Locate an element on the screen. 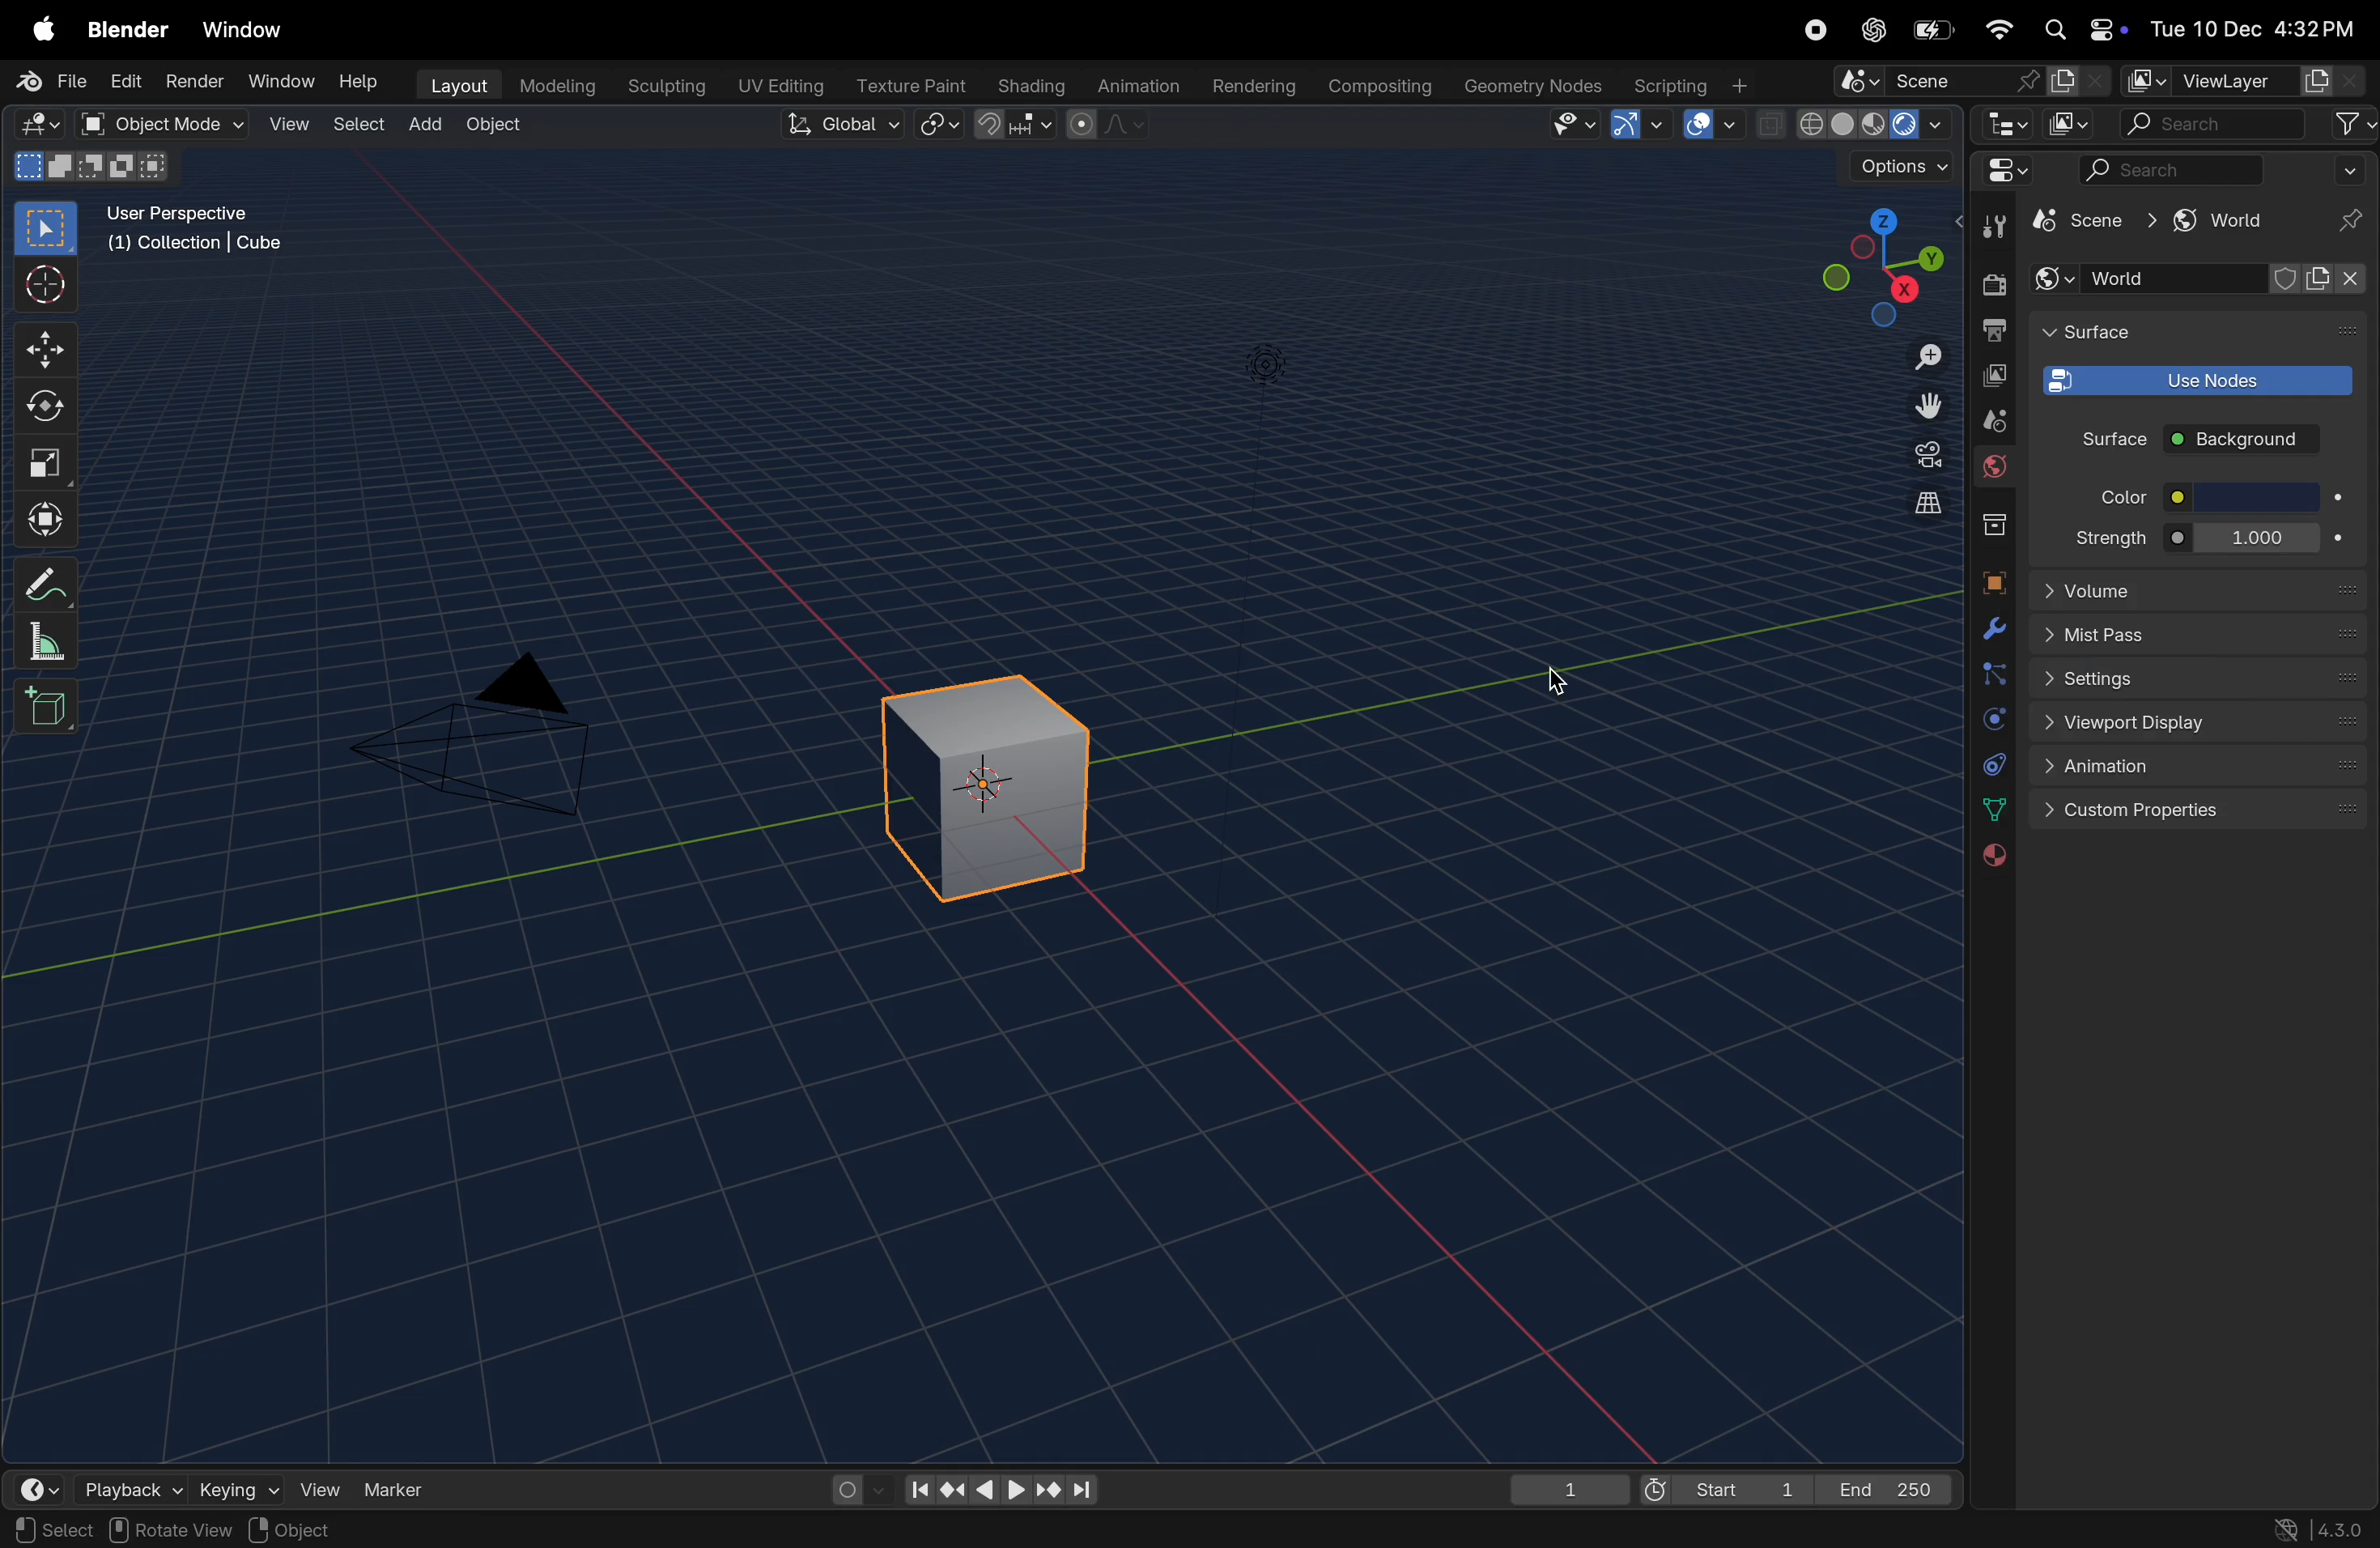 This screenshot has width=2380, height=1548. Layout is located at coordinates (454, 85).